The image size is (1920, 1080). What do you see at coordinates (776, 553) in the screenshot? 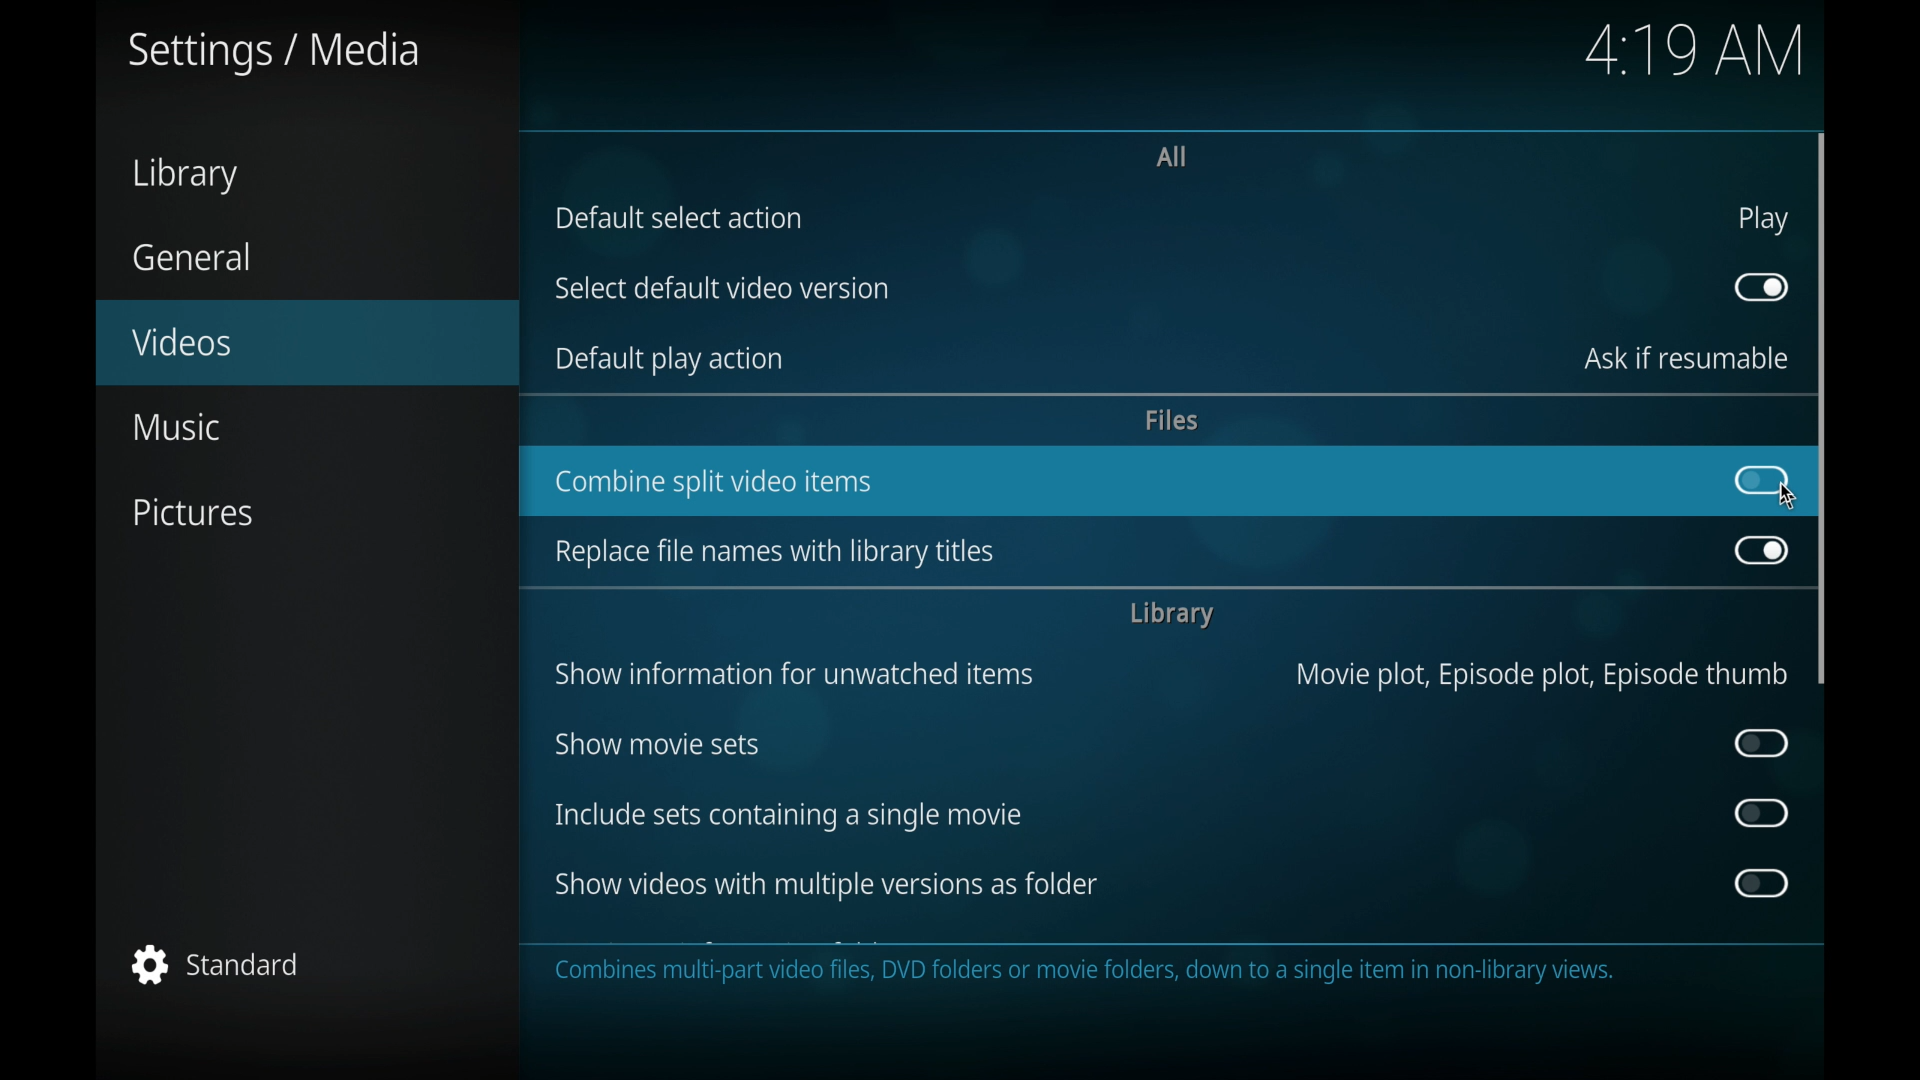
I see `replace file names` at bounding box center [776, 553].